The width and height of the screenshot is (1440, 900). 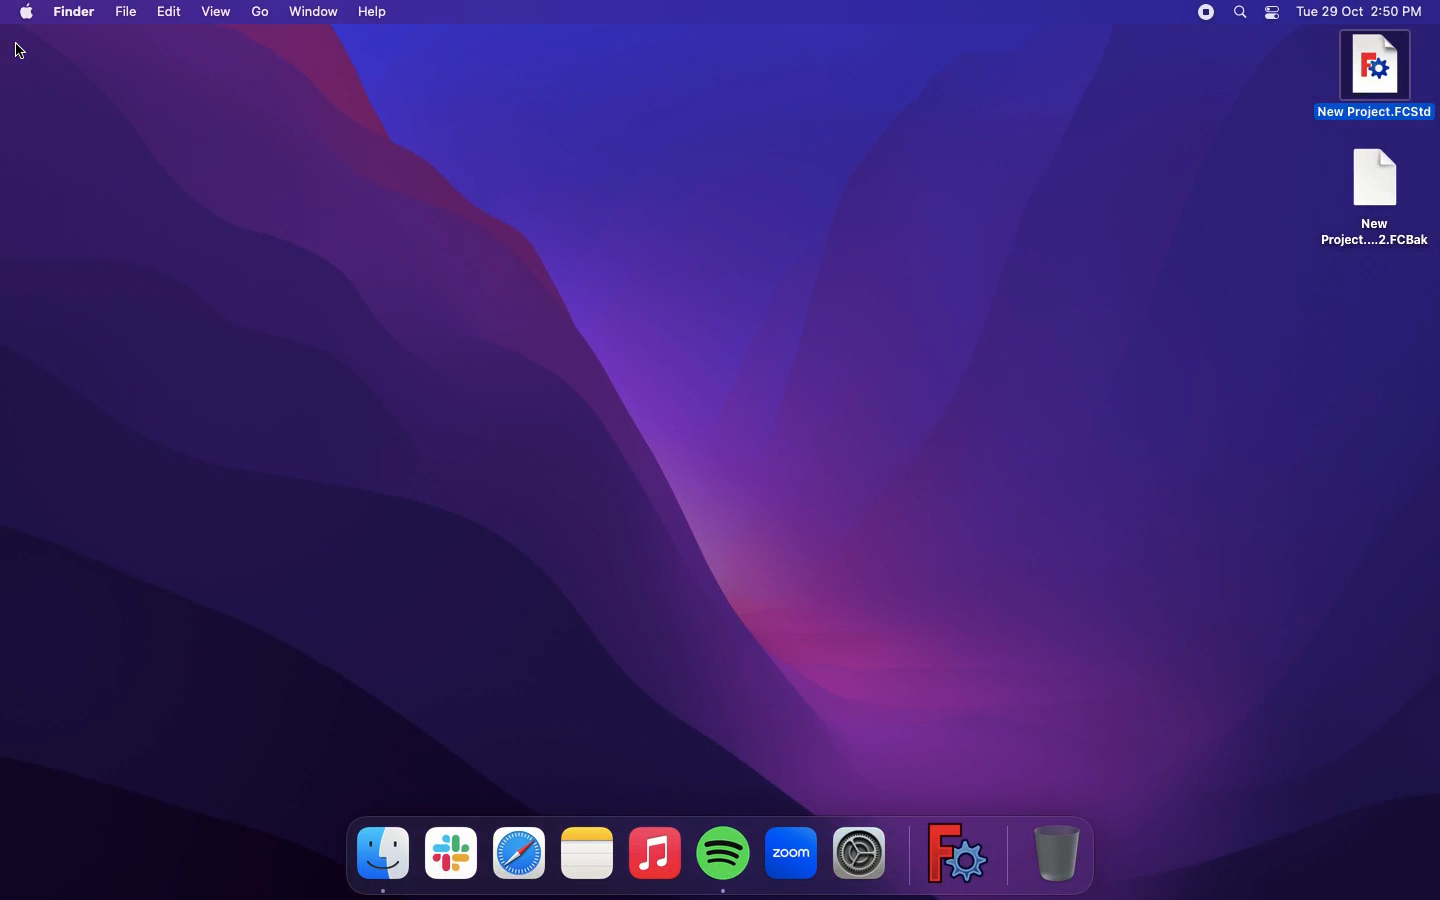 I want to click on Spotify, so click(x=722, y=856).